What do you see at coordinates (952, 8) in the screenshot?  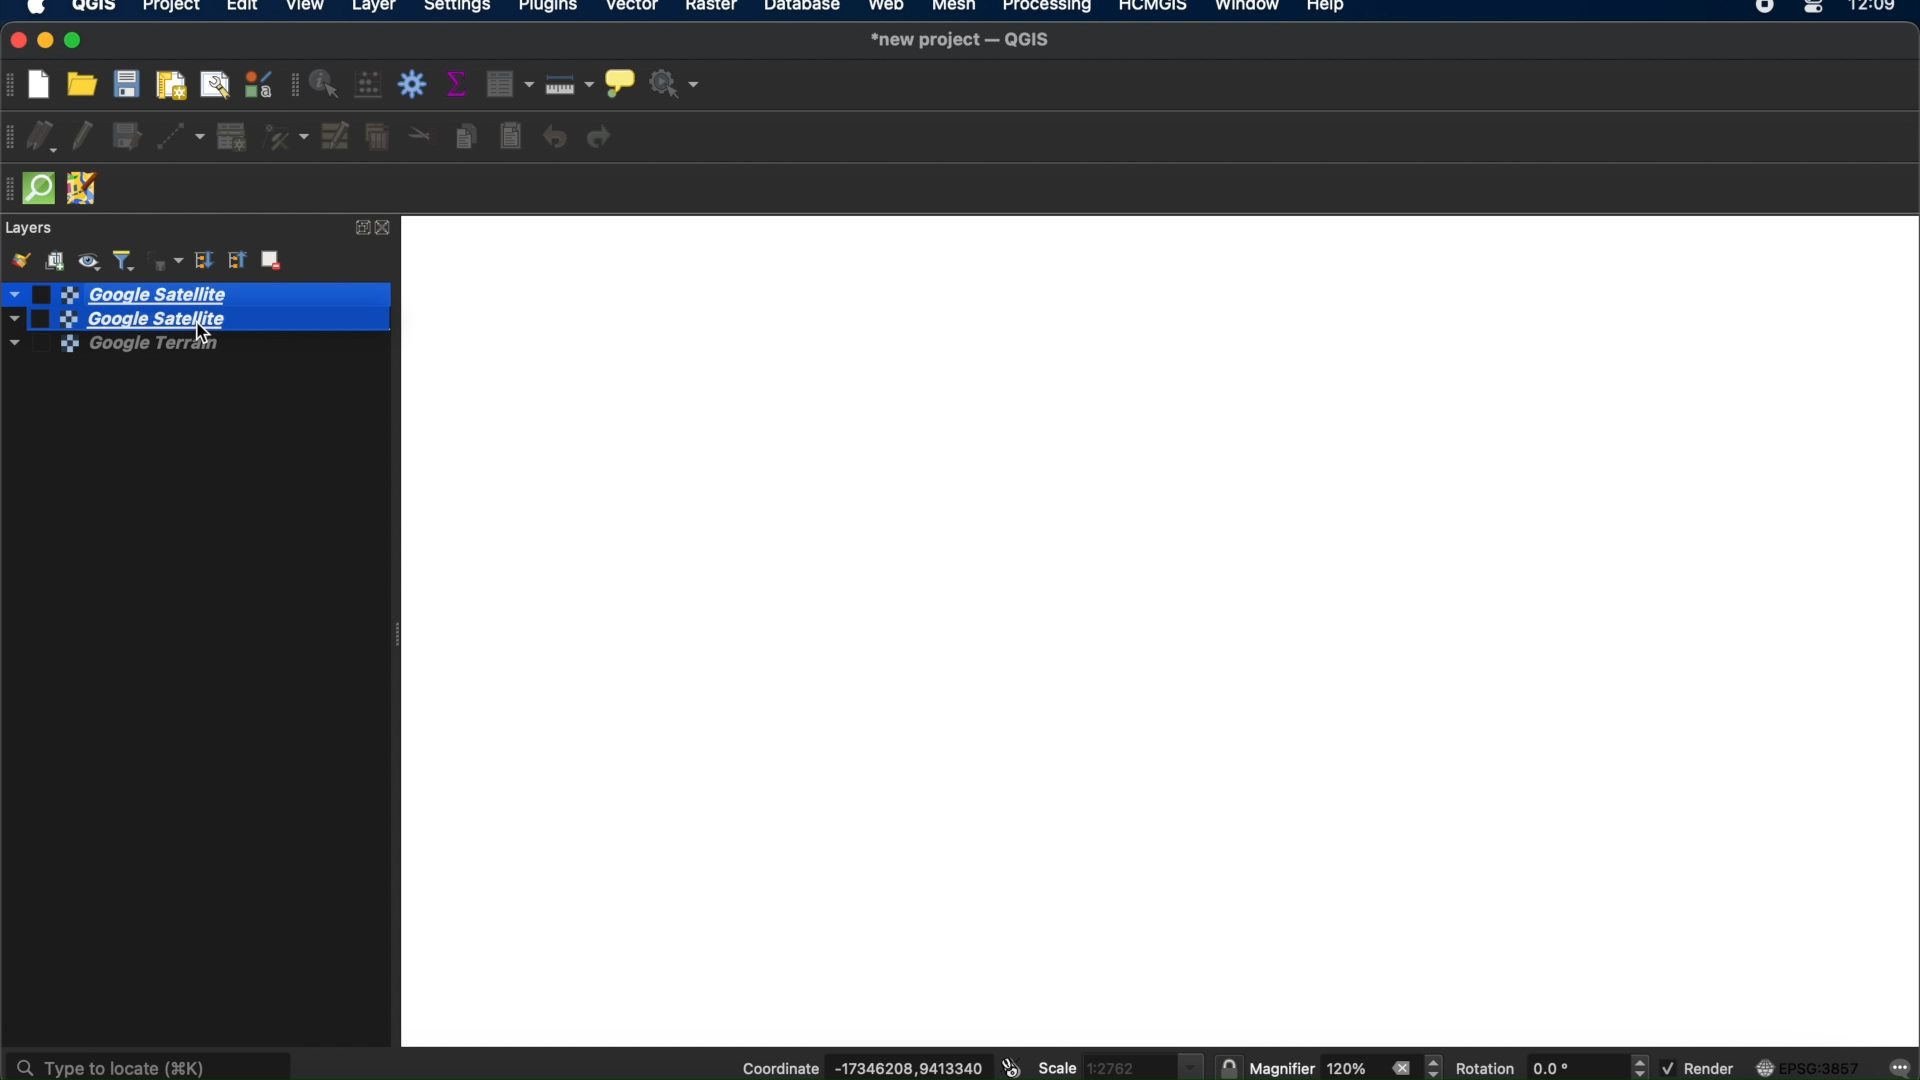 I see `mesh` at bounding box center [952, 8].